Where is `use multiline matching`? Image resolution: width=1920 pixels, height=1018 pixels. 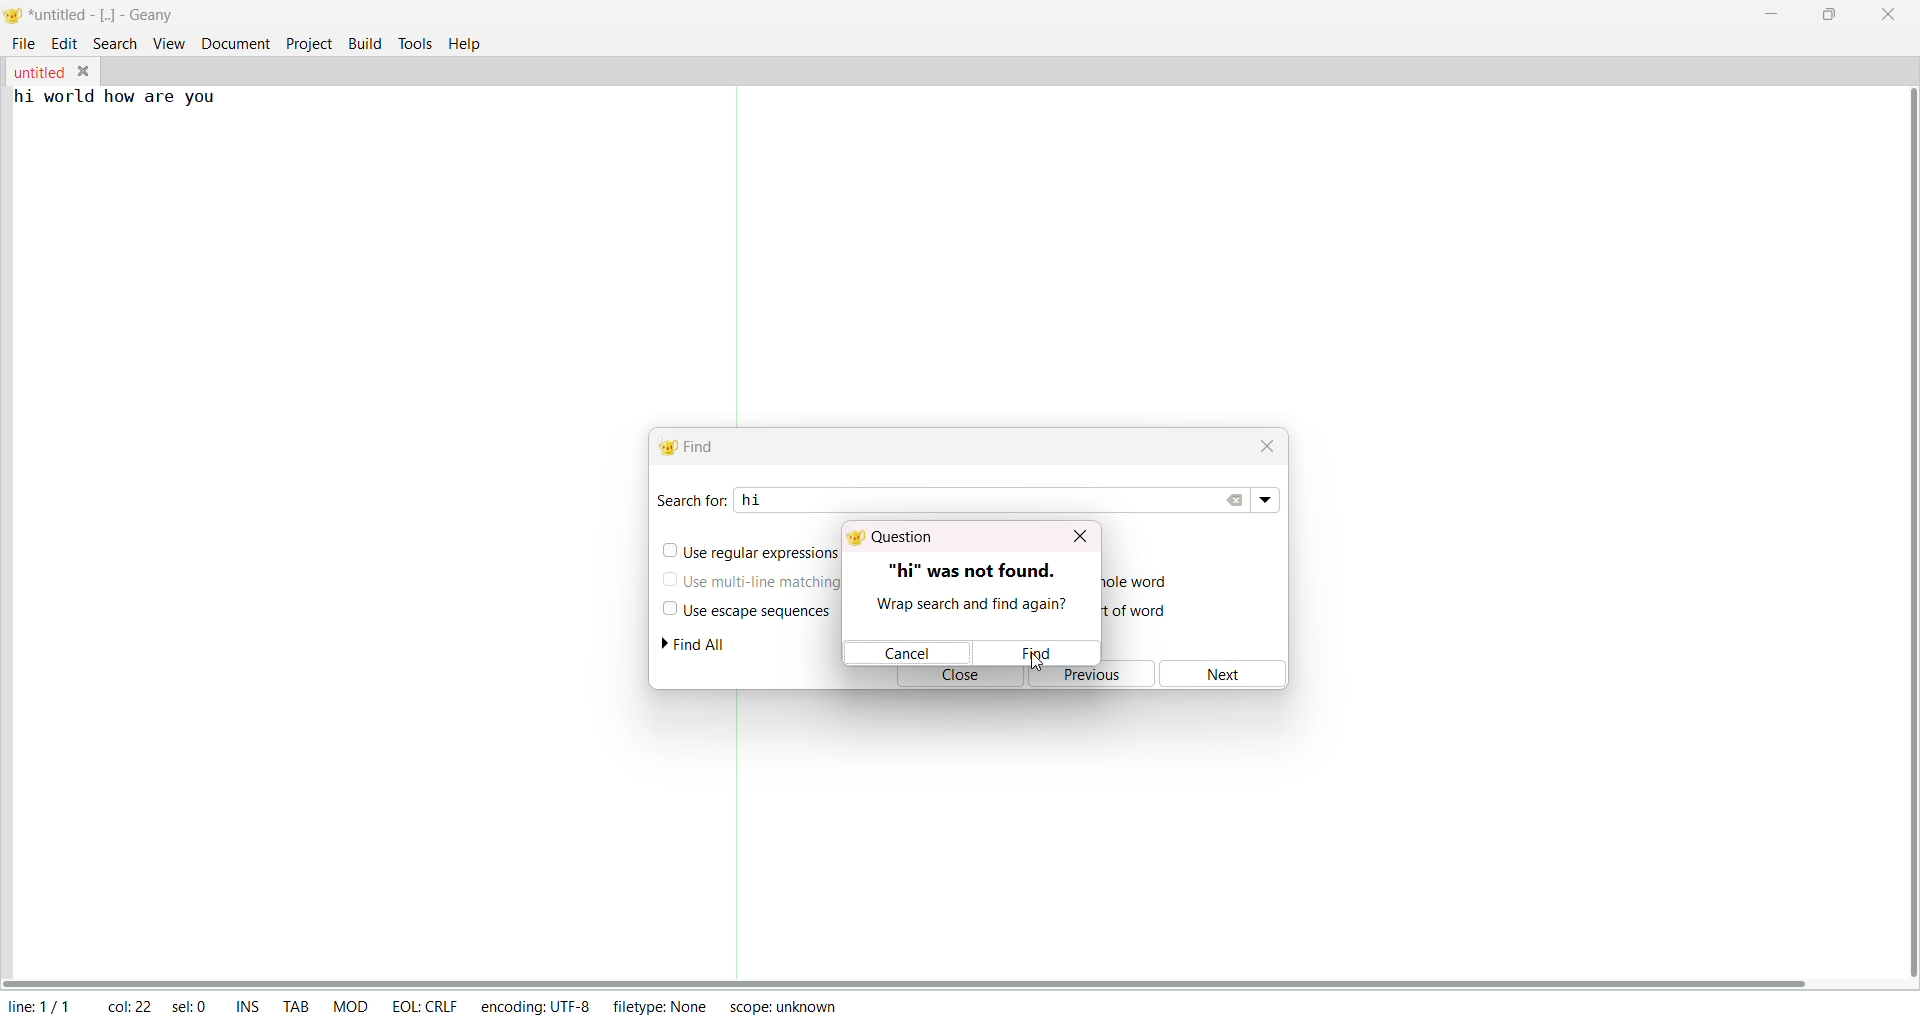
use multiline matching is located at coordinates (747, 583).